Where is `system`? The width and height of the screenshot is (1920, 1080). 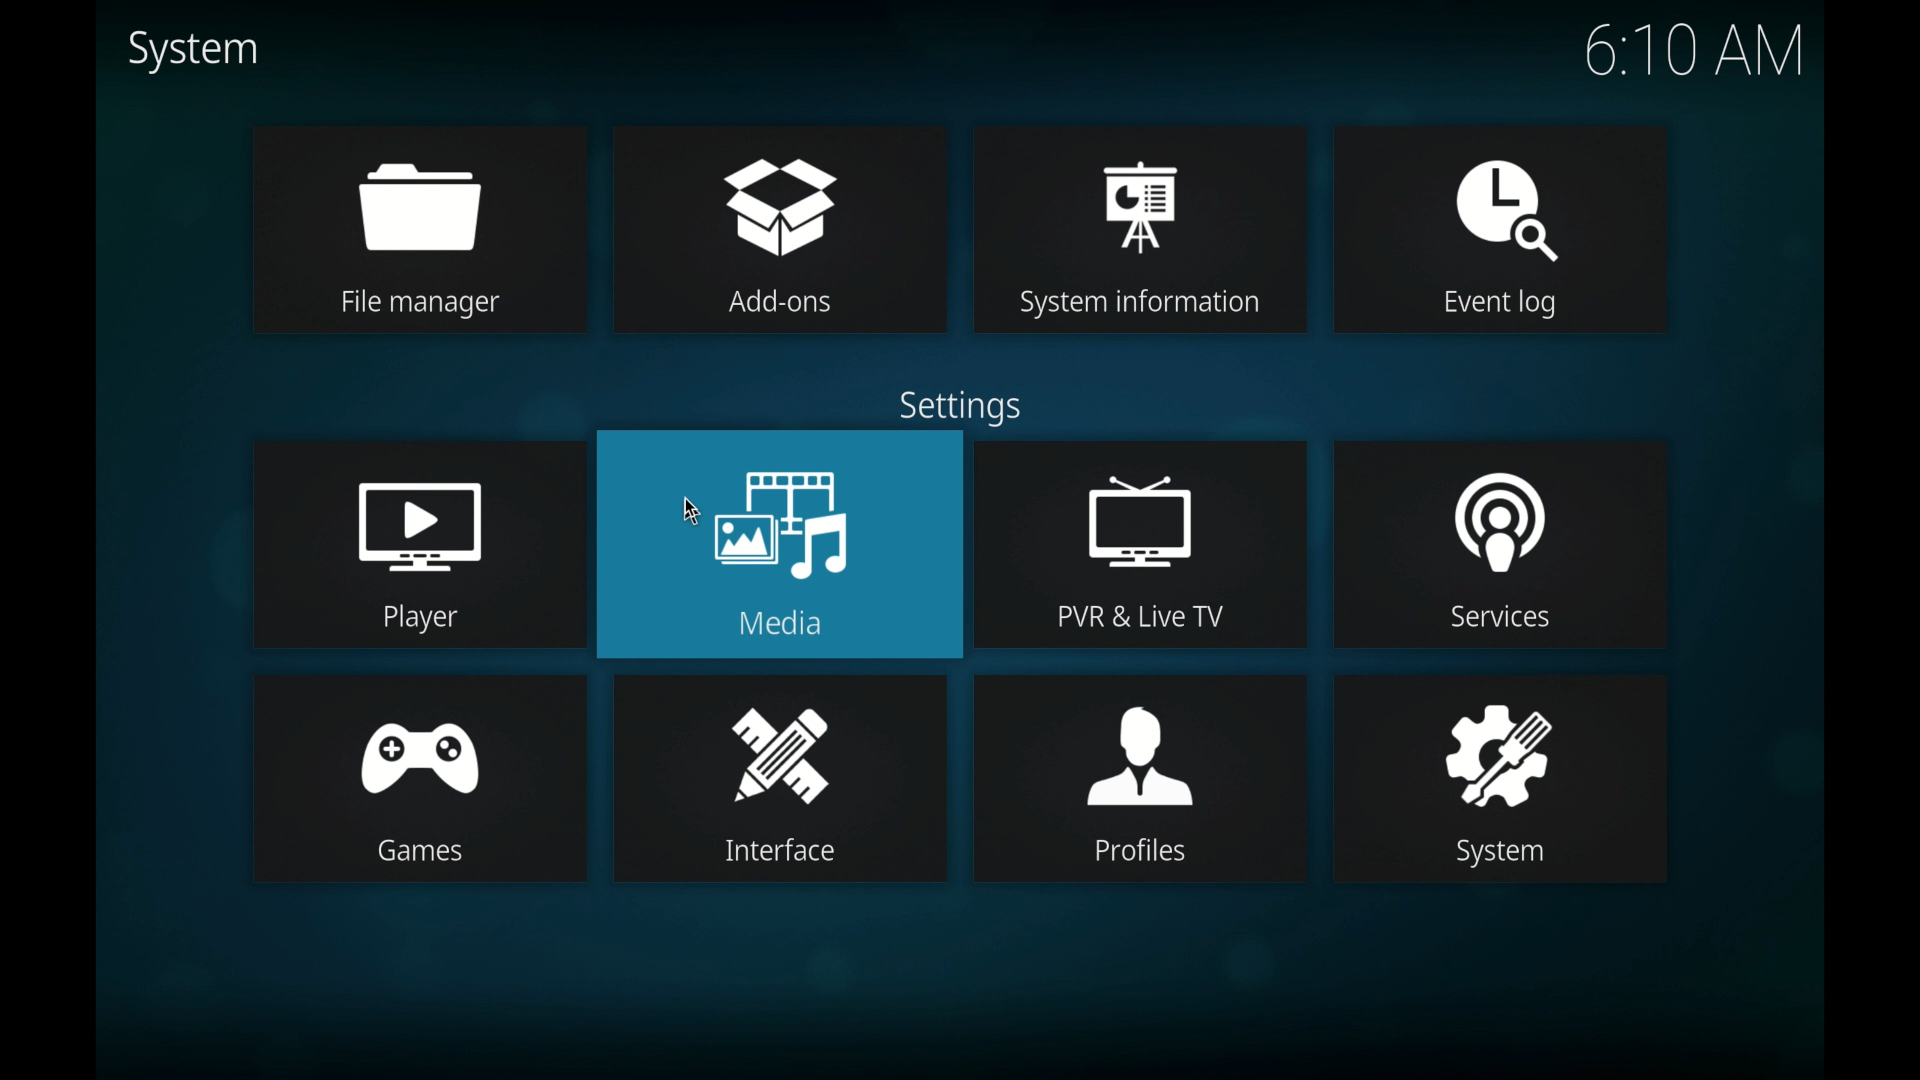 system is located at coordinates (1502, 779).